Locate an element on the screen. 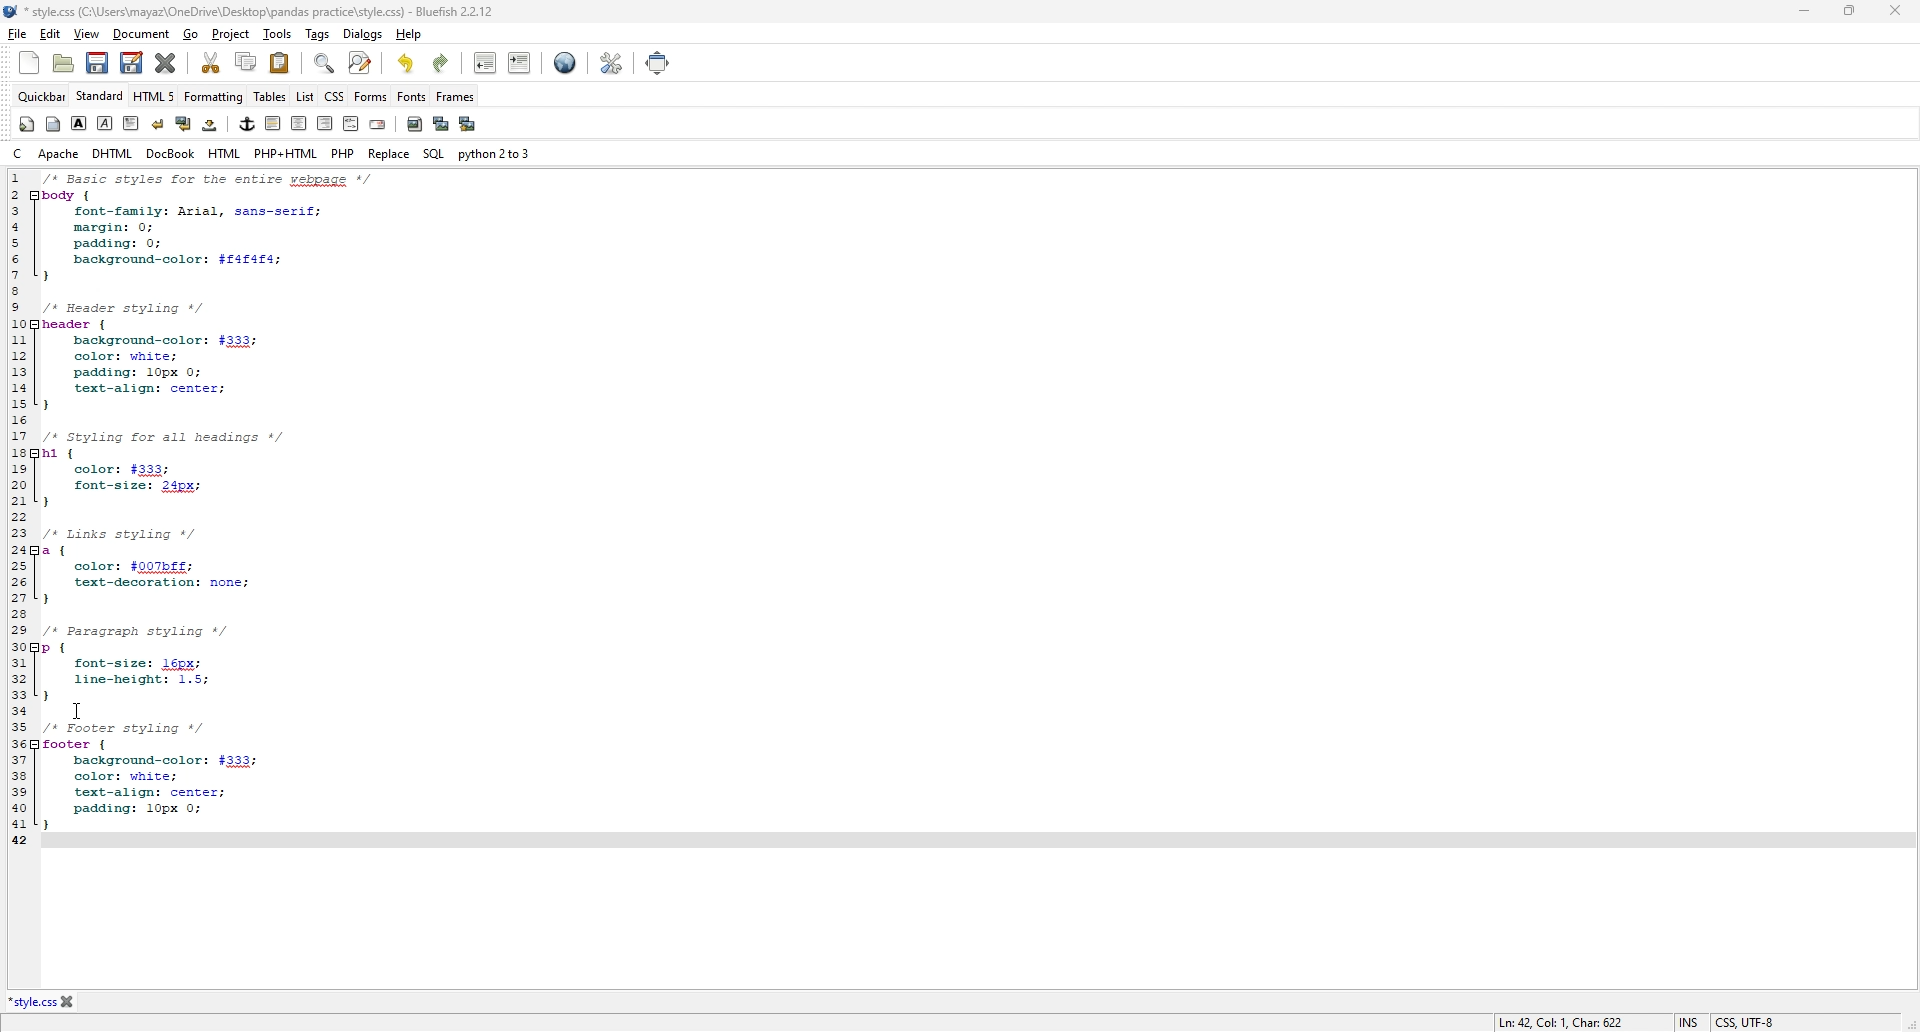 This screenshot has height=1032, width=1920. python 2 to 3 is located at coordinates (495, 153).